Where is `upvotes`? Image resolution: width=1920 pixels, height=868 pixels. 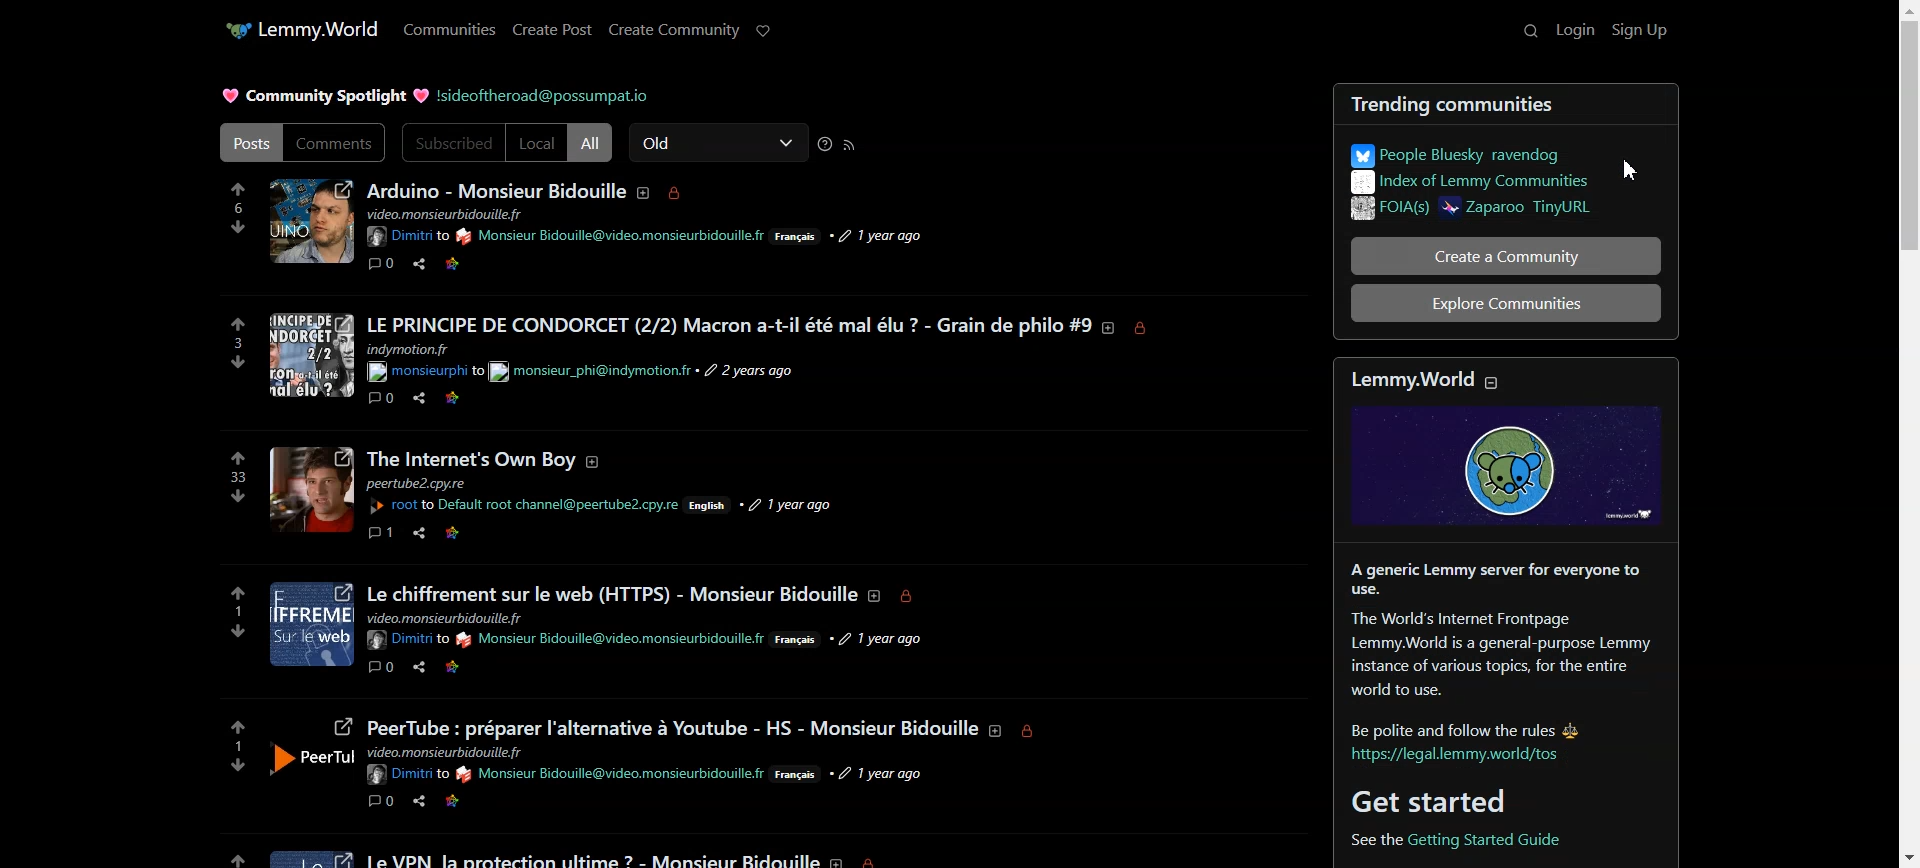
upvotes is located at coordinates (234, 589).